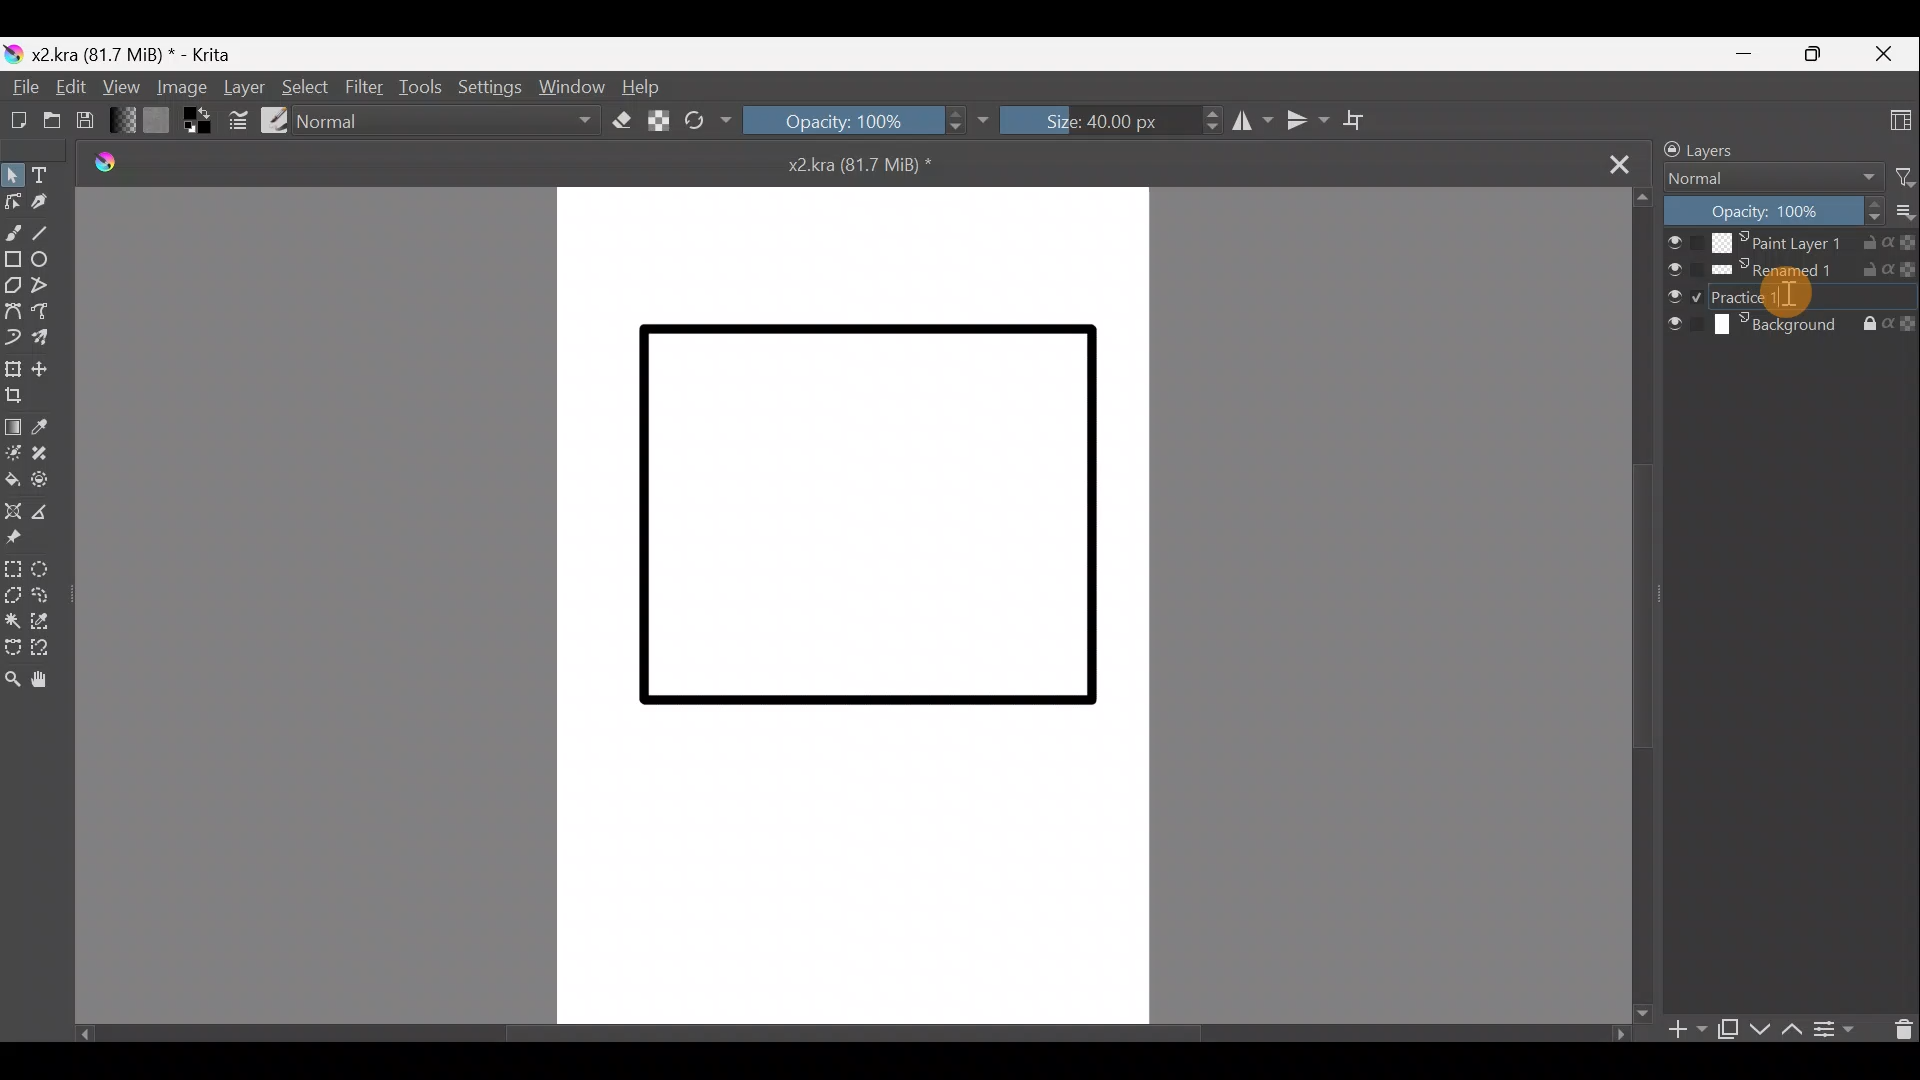  What do you see at coordinates (51, 512) in the screenshot?
I see `Measure the distance between two points` at bounding box center [51, 512].